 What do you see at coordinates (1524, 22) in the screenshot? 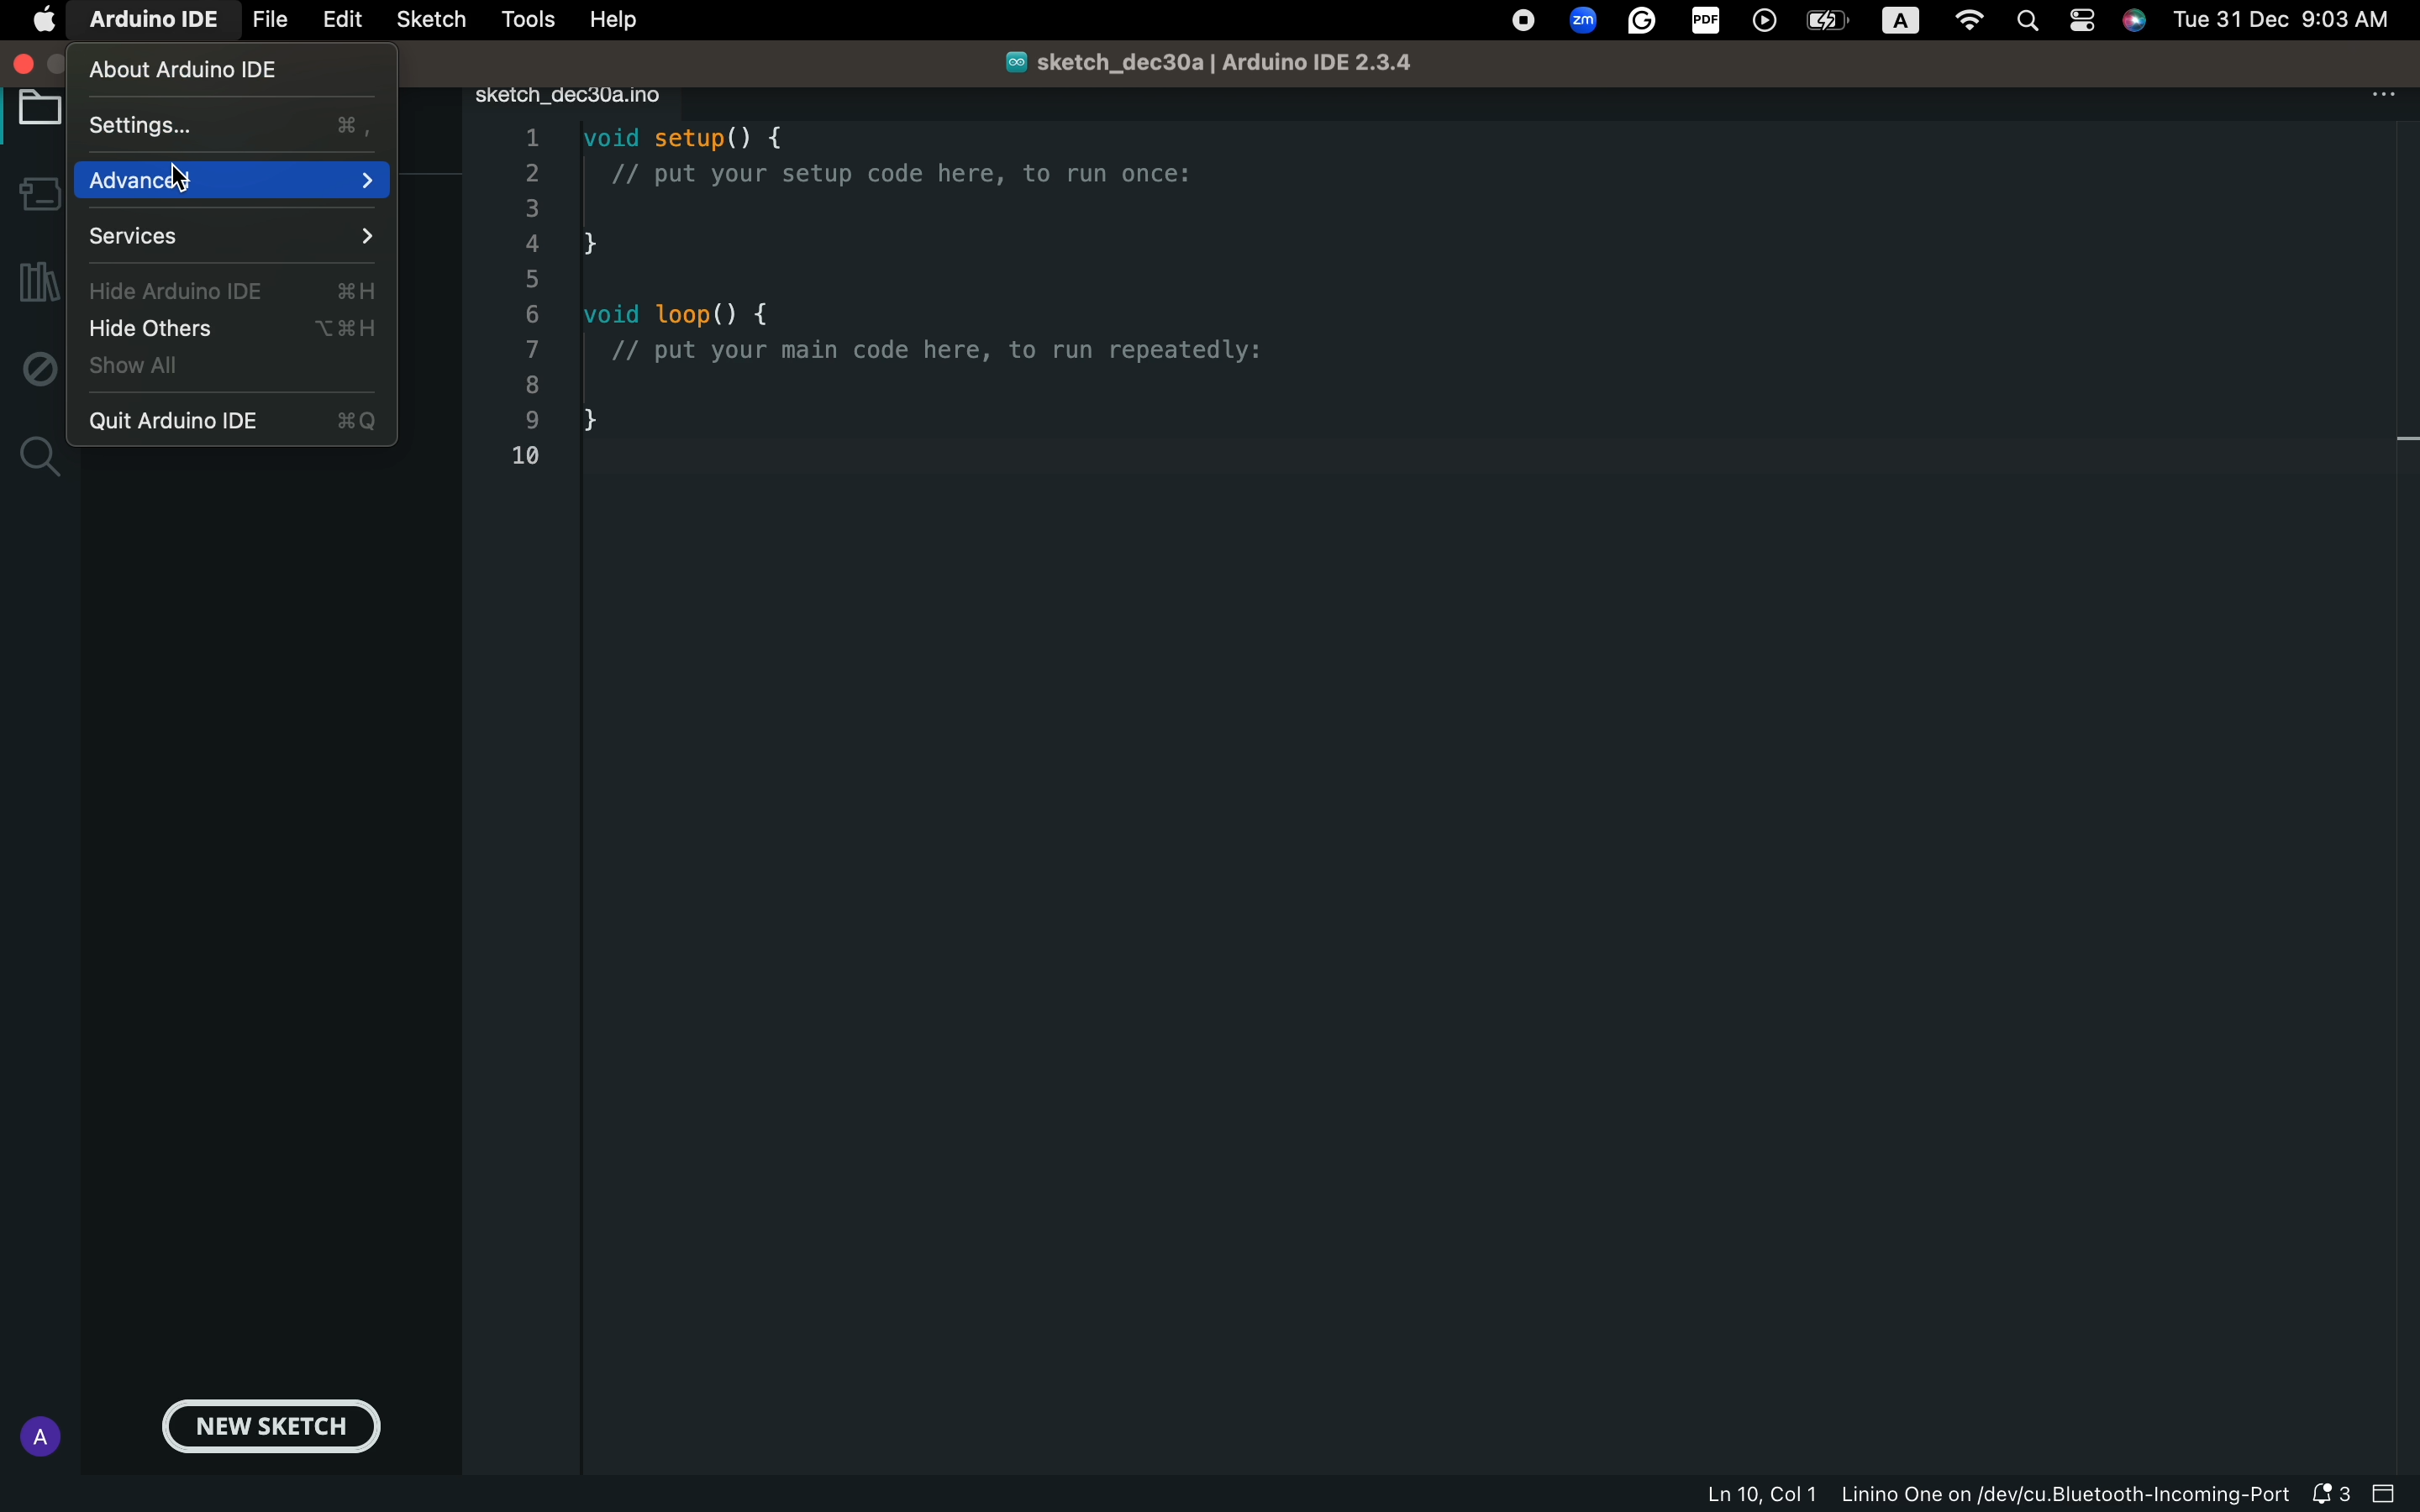
I see `OS control` at bounding box center [1524, 22].